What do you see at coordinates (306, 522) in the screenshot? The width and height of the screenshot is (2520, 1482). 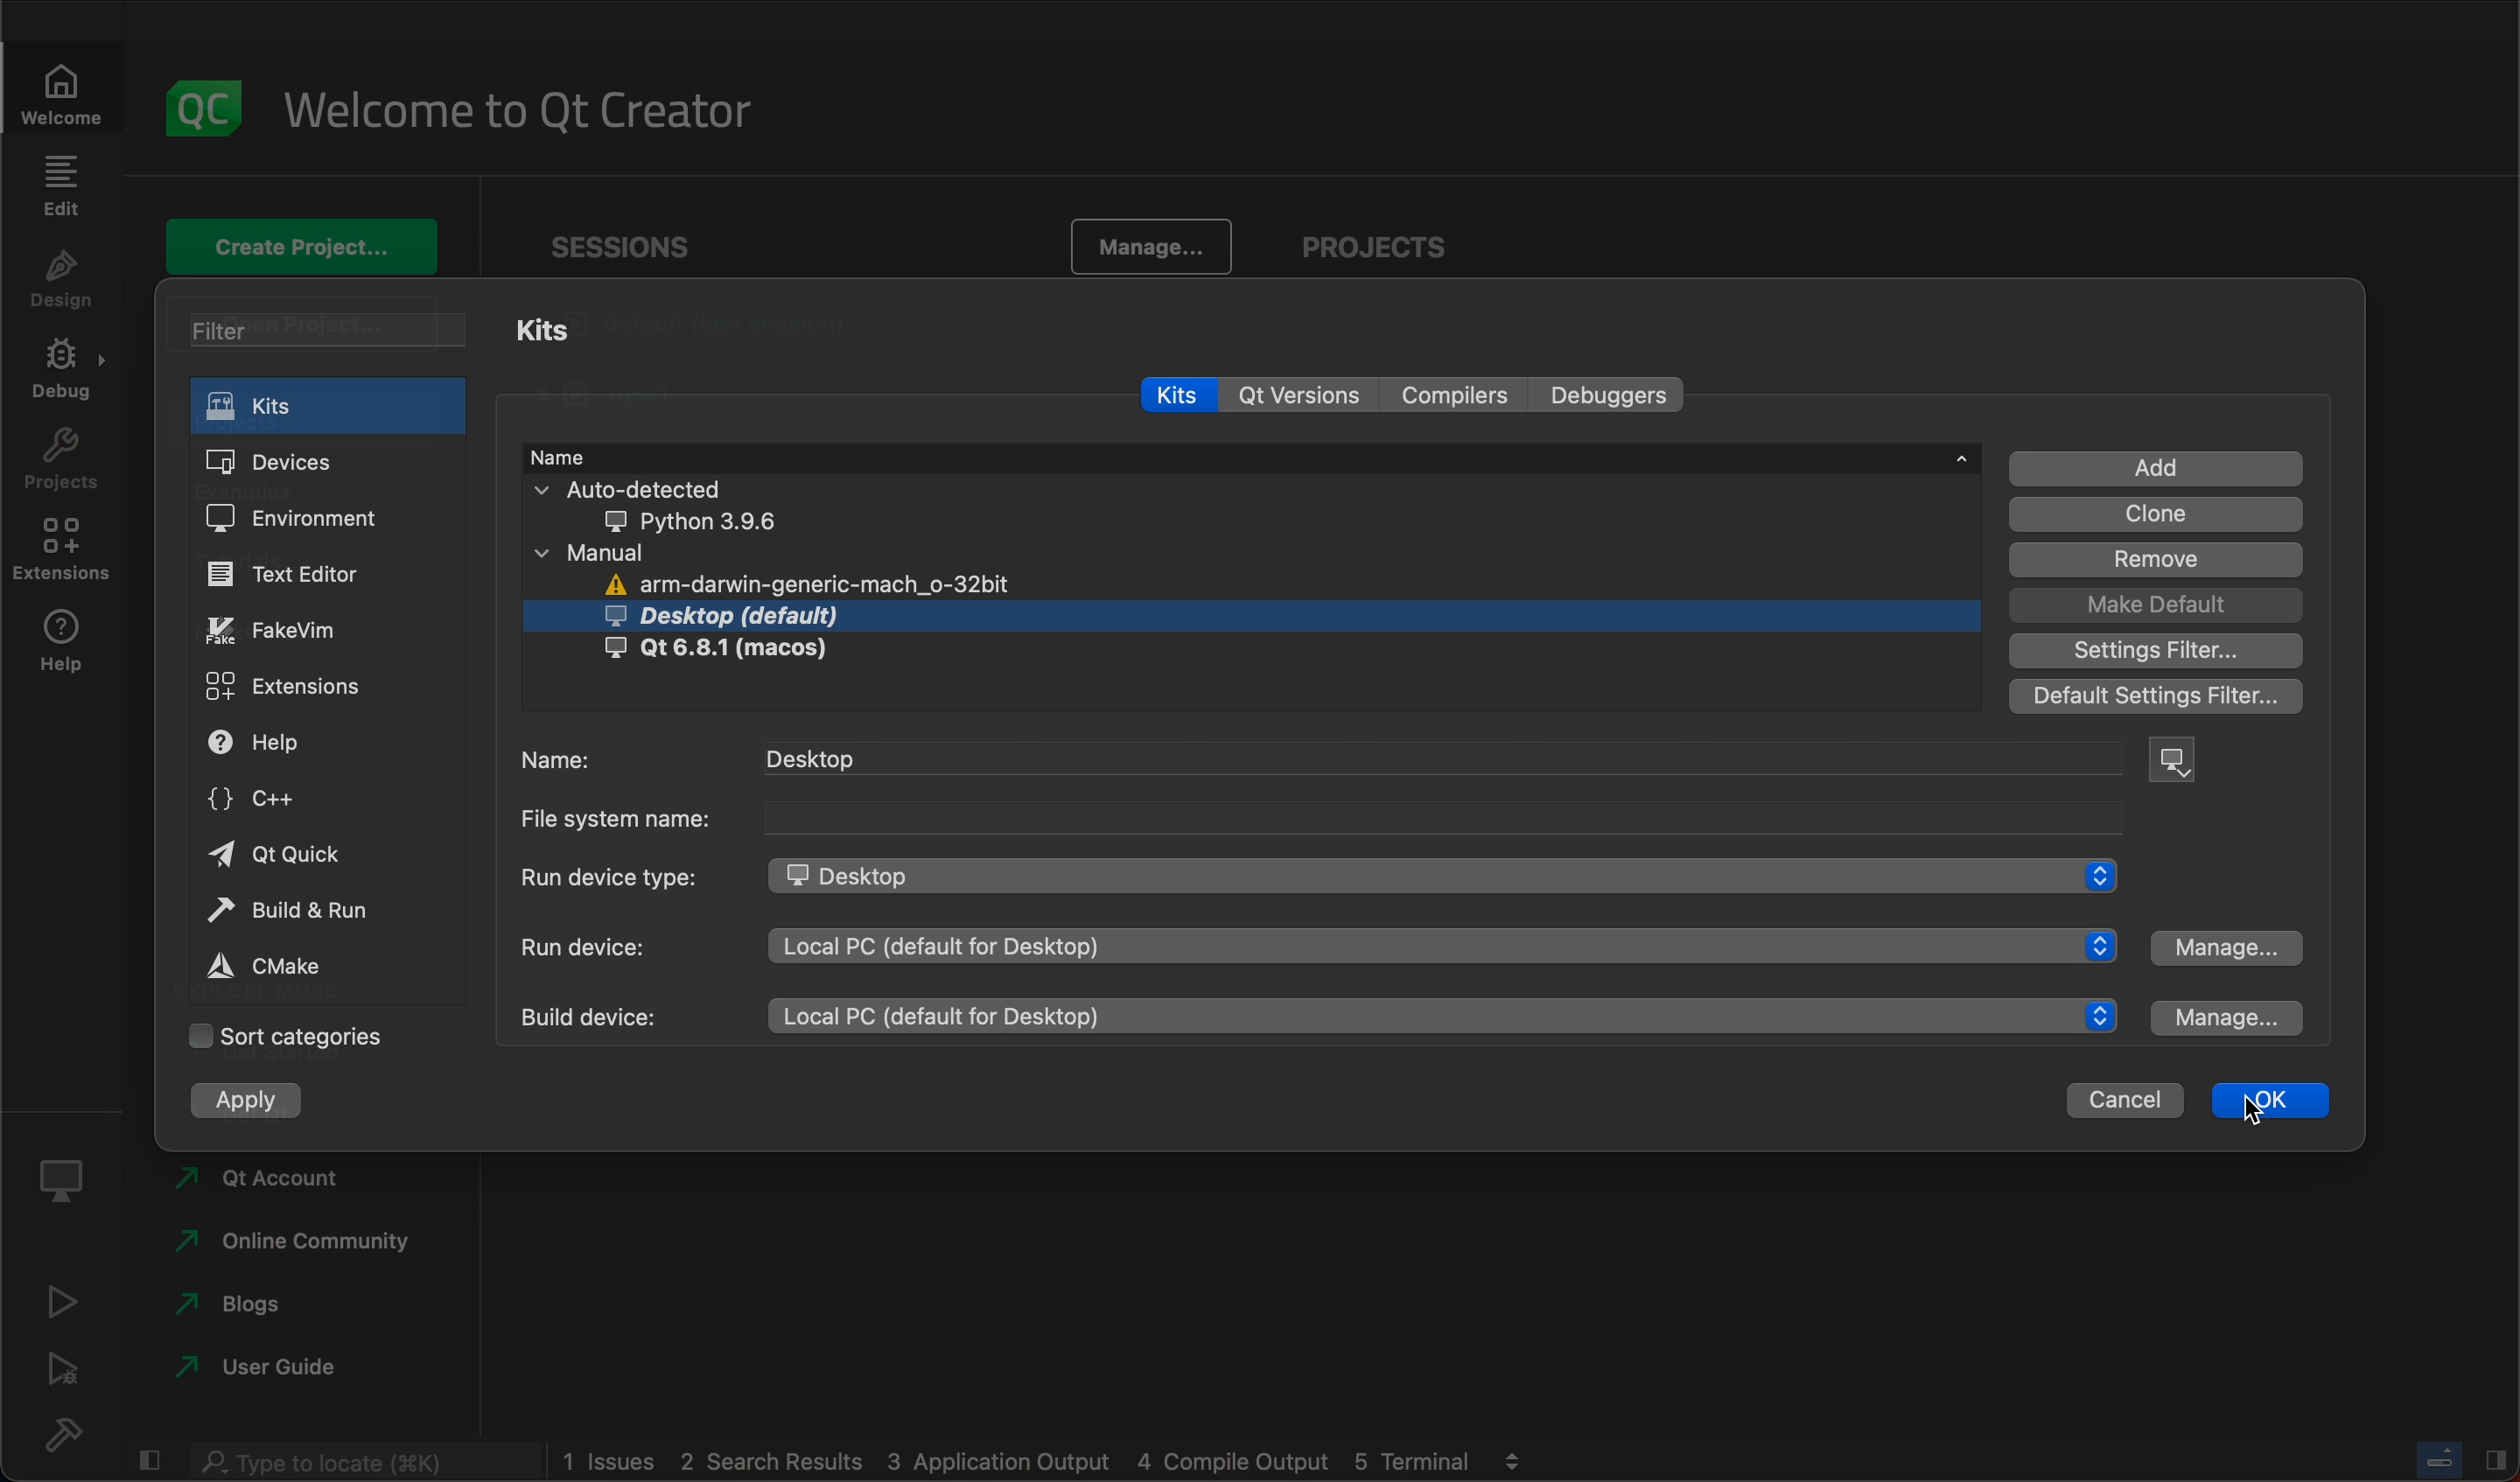 I see `environment` at bounding box center [306, 522].